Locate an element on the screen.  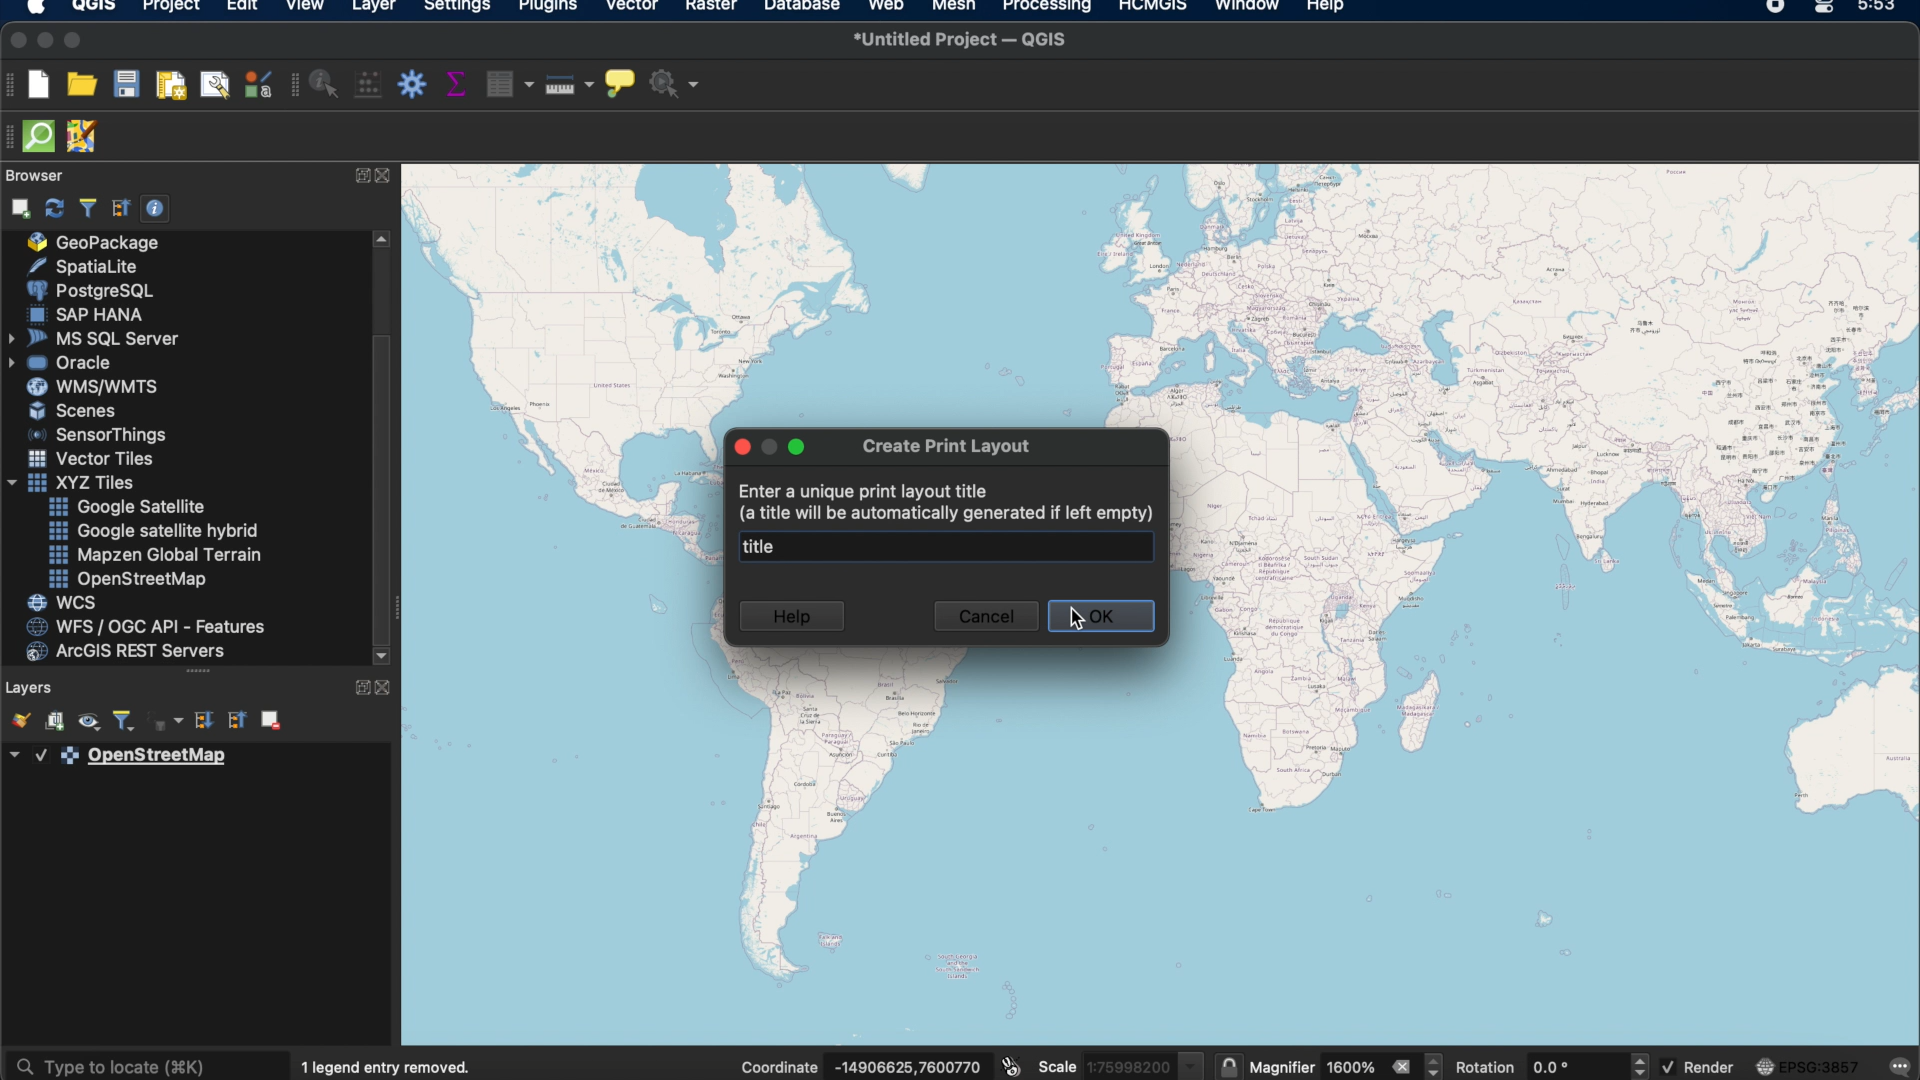
sap hana is located at coordinates (99, 314).